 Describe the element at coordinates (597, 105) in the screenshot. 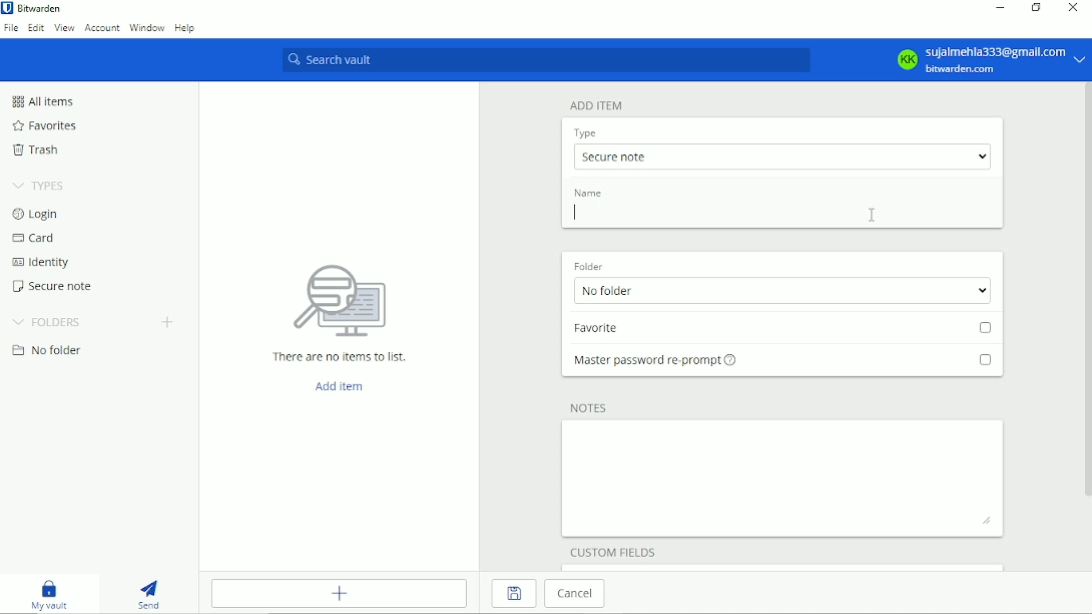

I see `Add item` at that location.